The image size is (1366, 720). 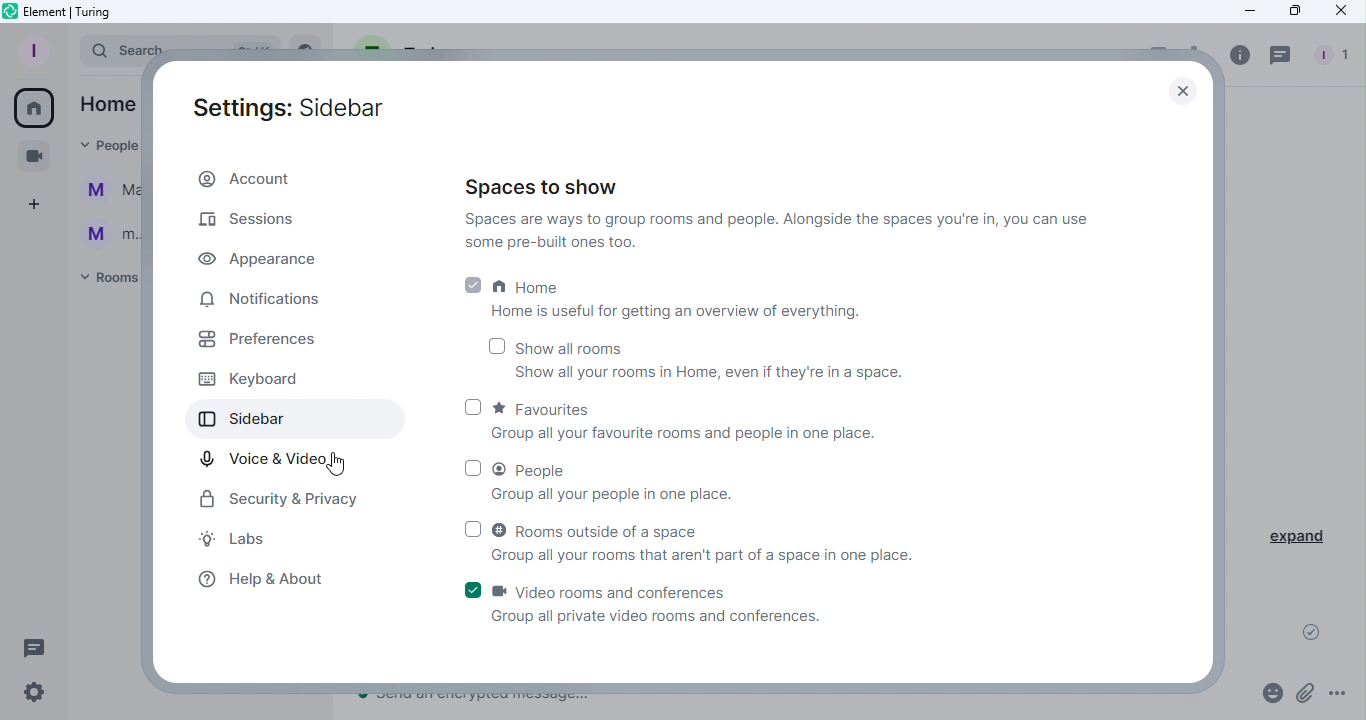 What do you see at coordinates (264, 379) in the screenshot?
I see `Keyboard` at bounding box center [264, 379].